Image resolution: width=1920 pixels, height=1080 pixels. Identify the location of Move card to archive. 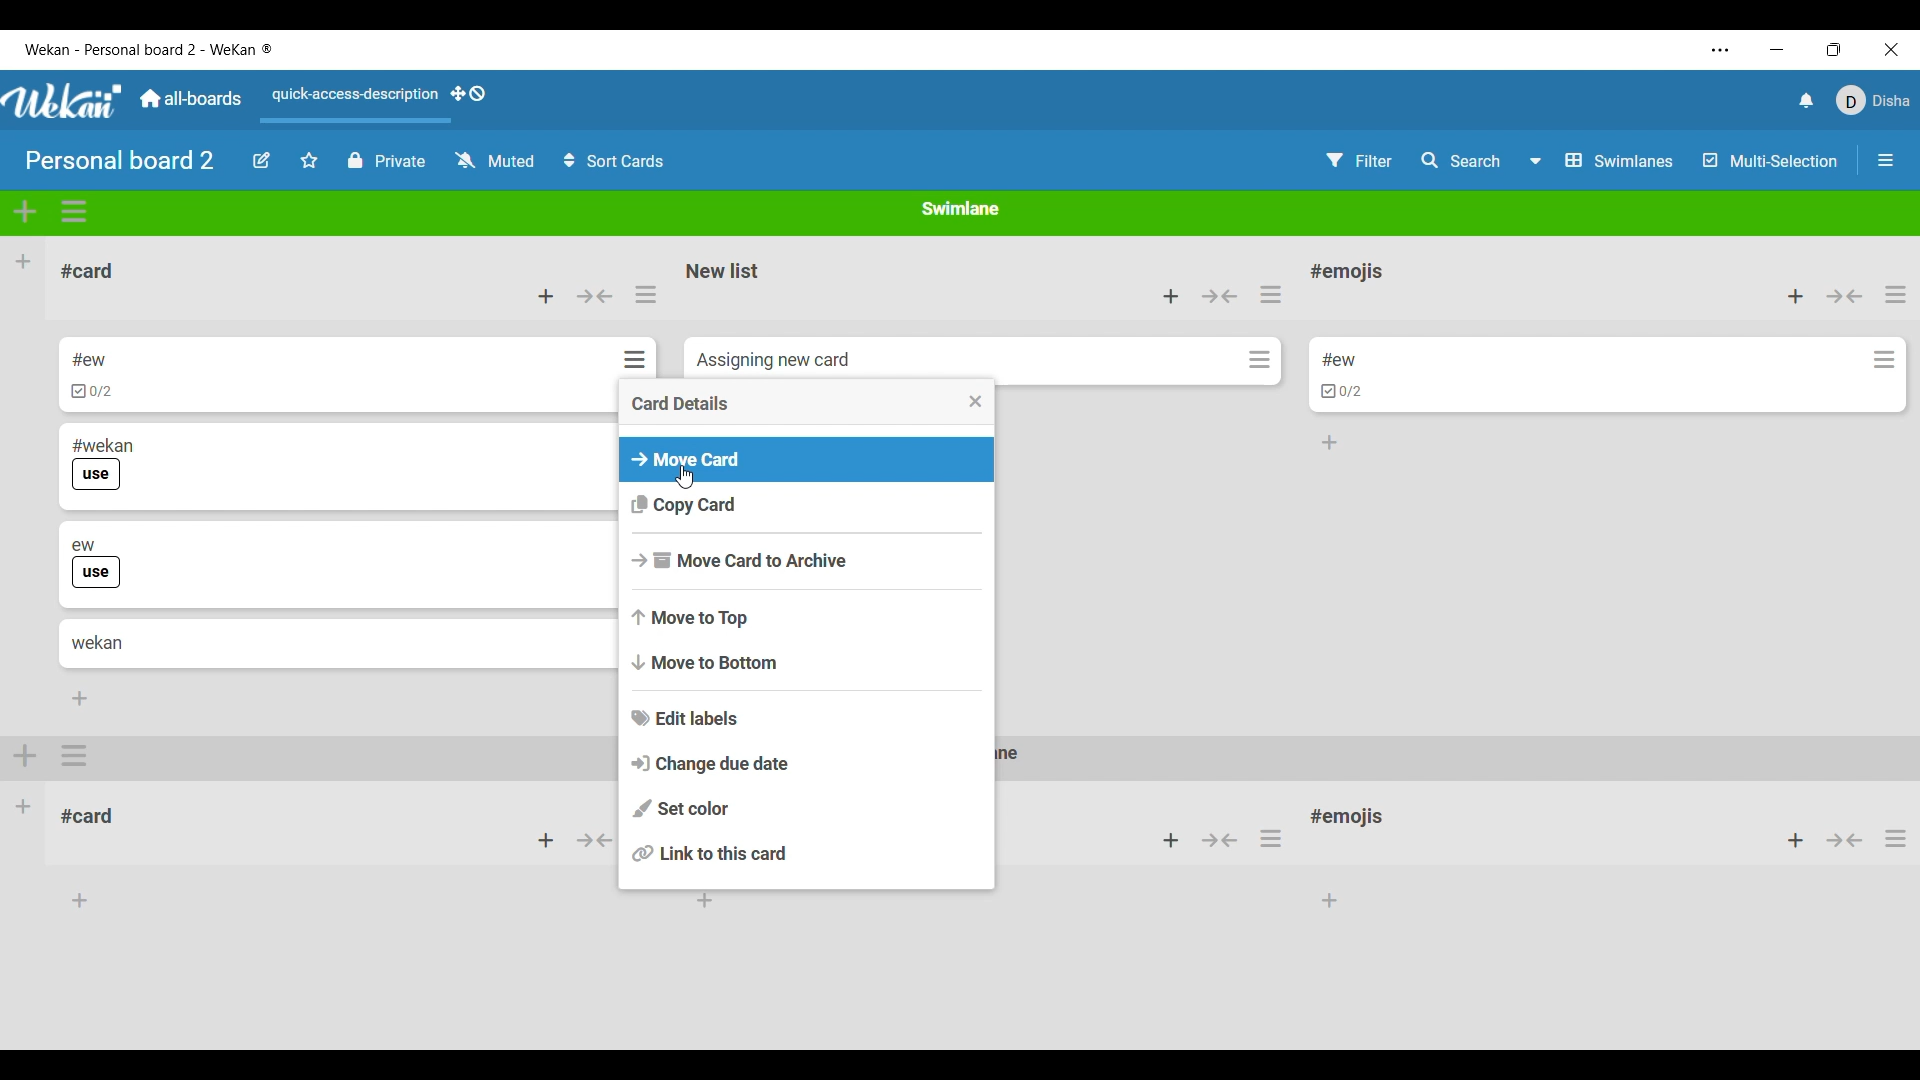
(807, 560).